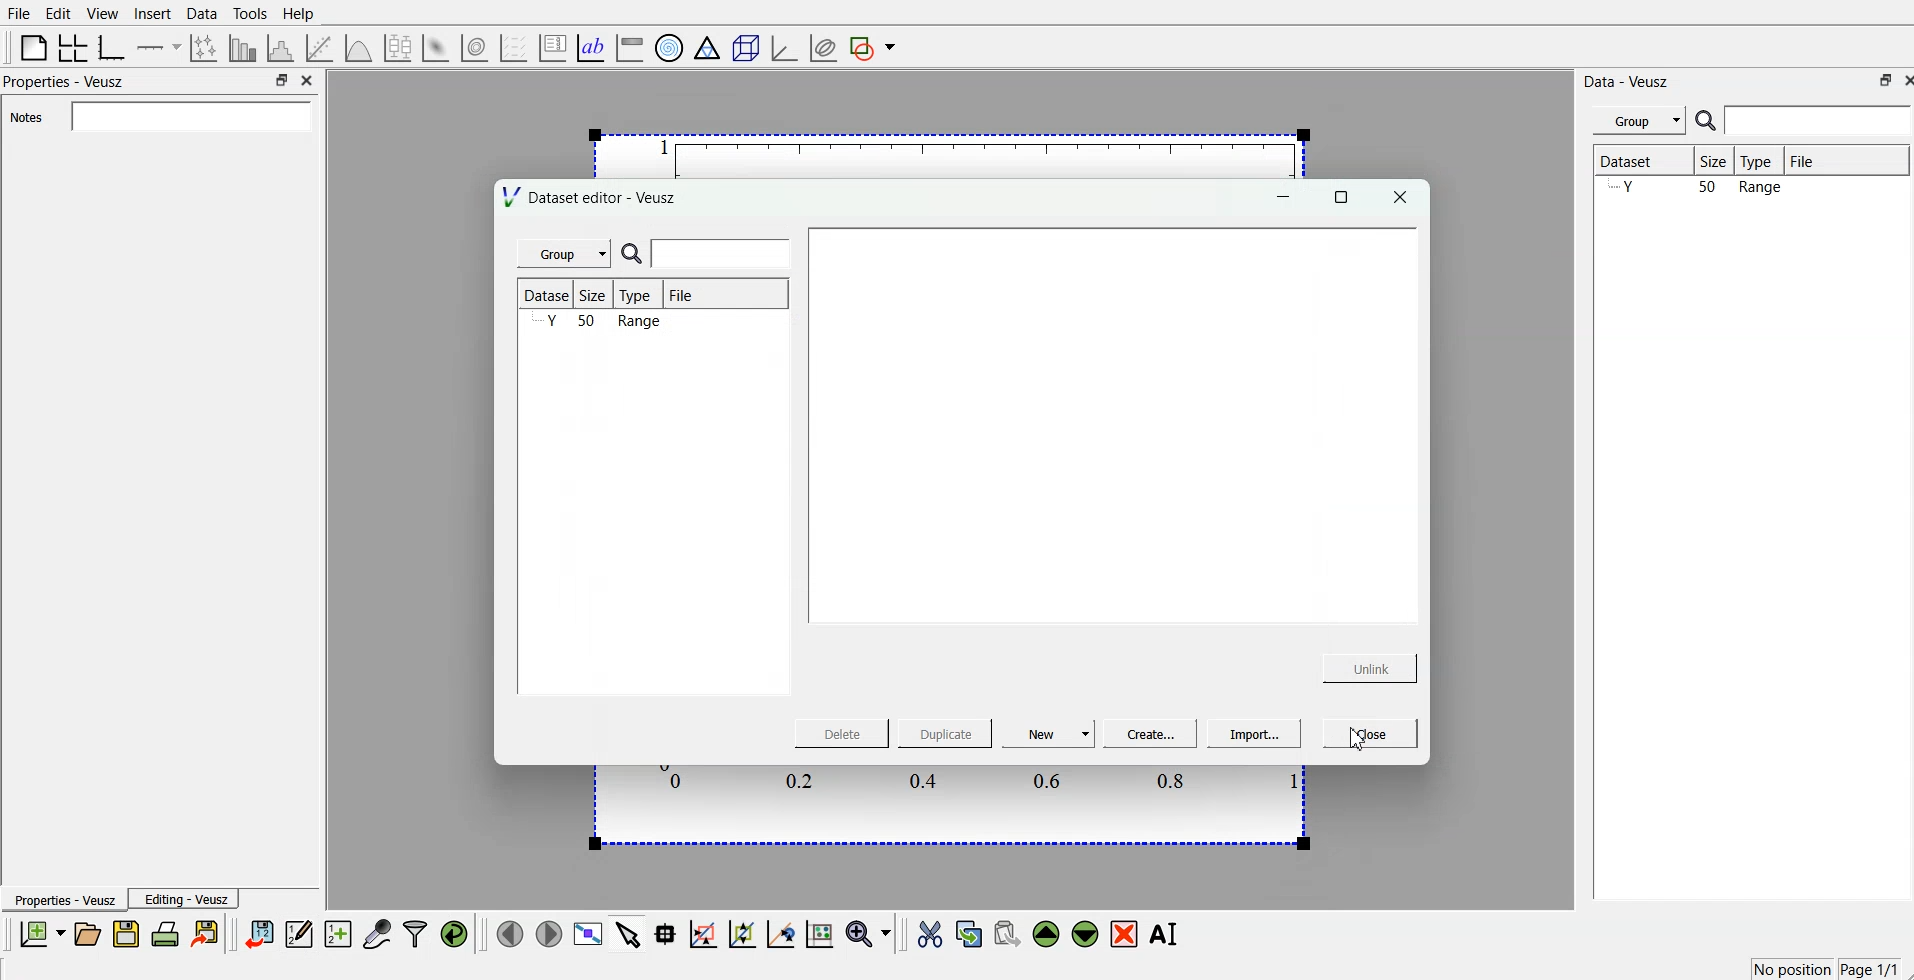  I want to click on blank page, so click(30, 47).